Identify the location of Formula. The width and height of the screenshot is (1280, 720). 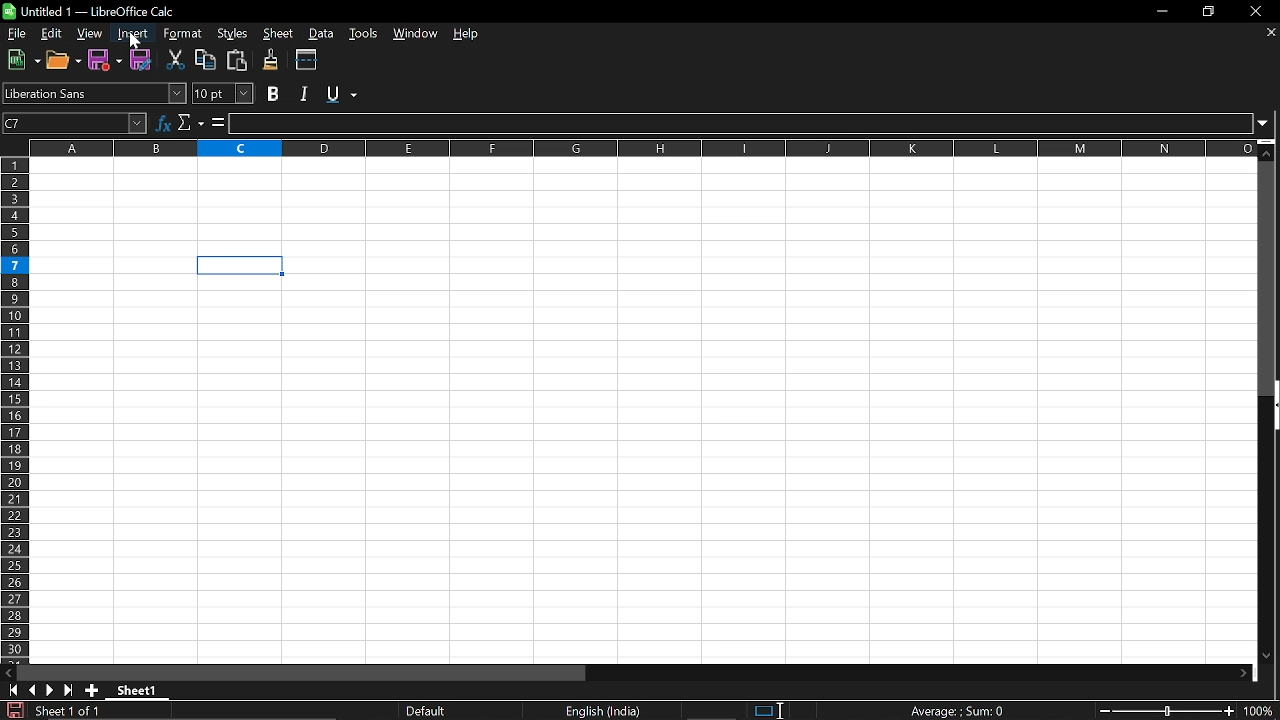
(218, 122).